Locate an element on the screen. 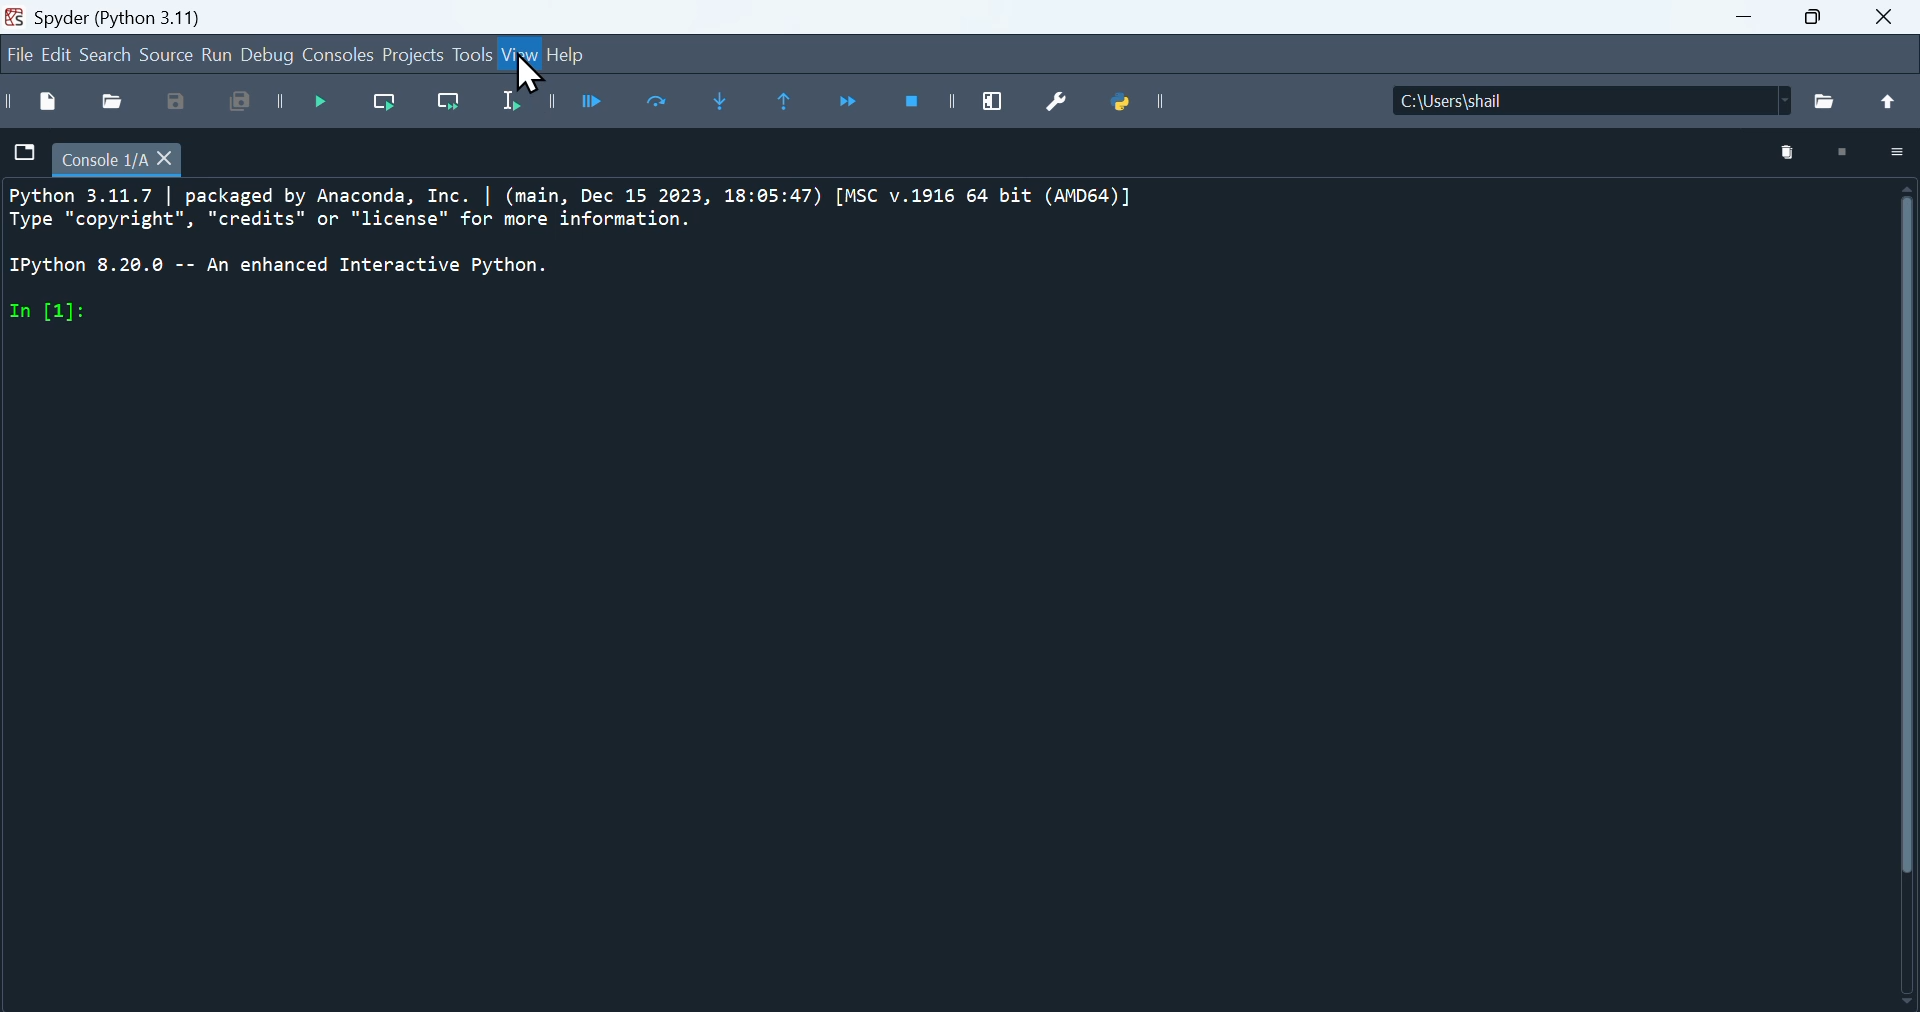  Run is located at coordinates (220, 57).